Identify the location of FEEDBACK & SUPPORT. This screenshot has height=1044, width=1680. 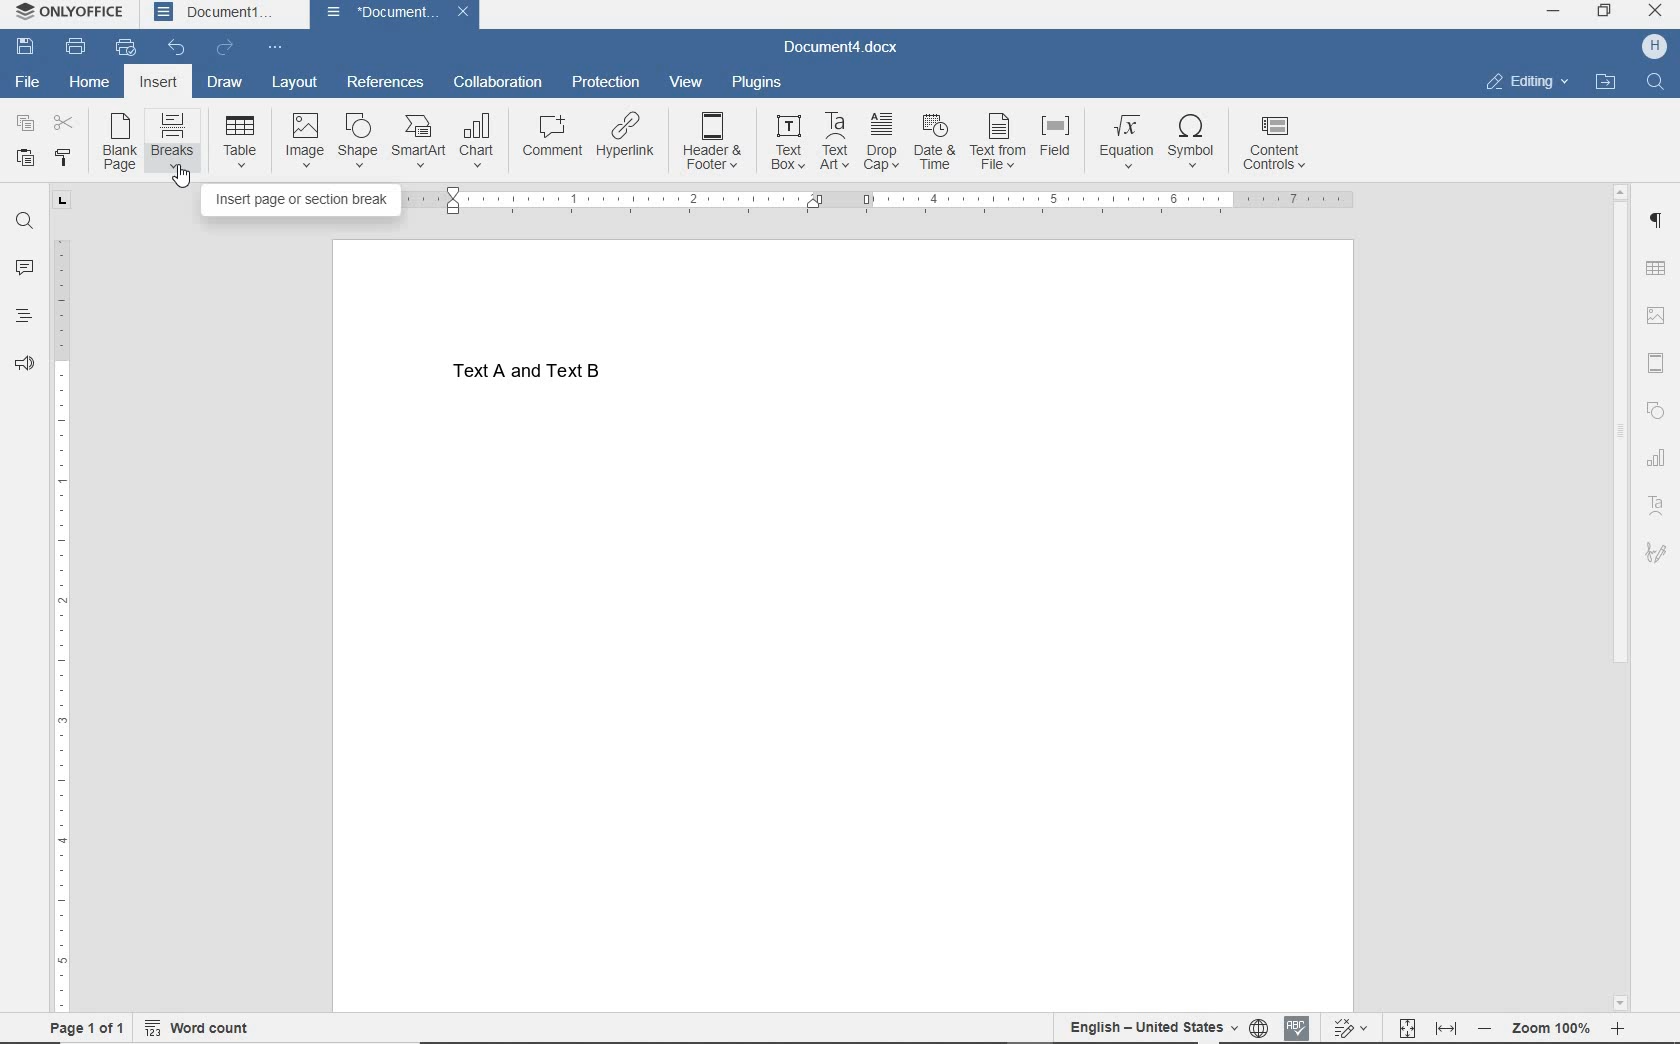
(23, 362).